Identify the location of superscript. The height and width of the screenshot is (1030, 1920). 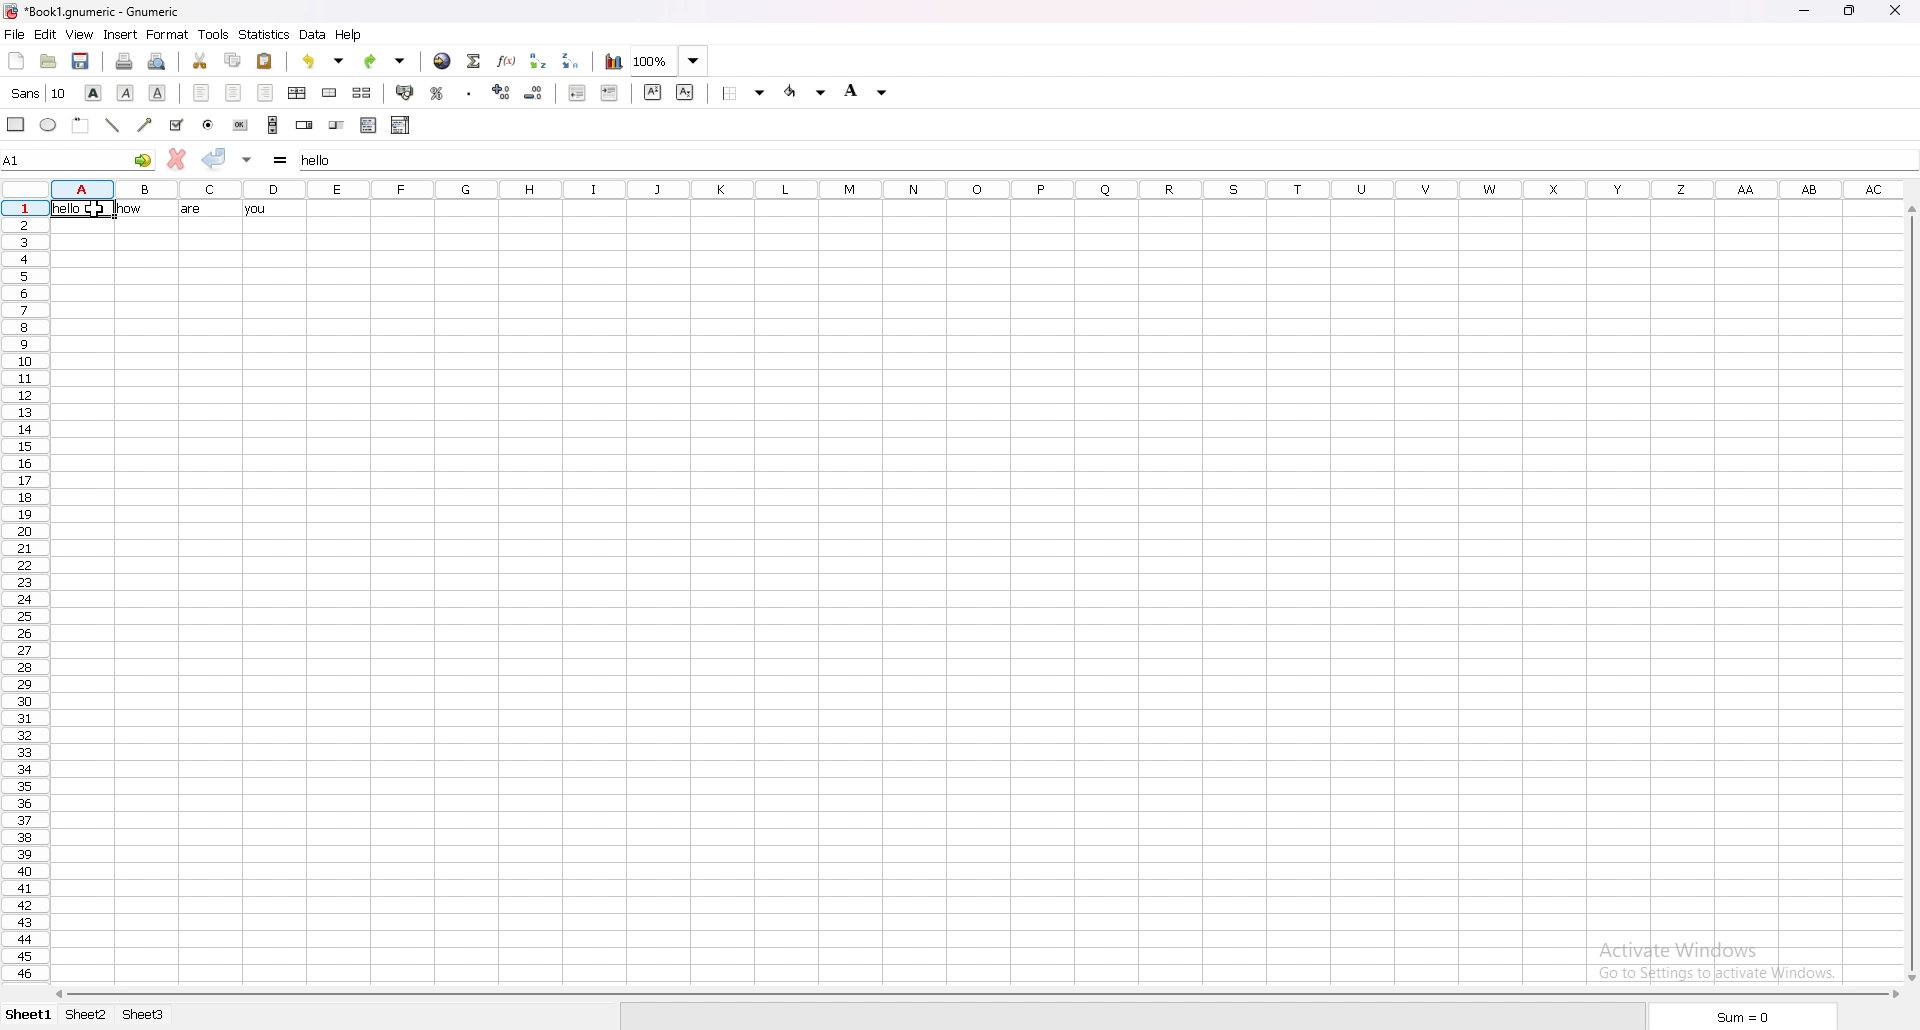
(652, 91).